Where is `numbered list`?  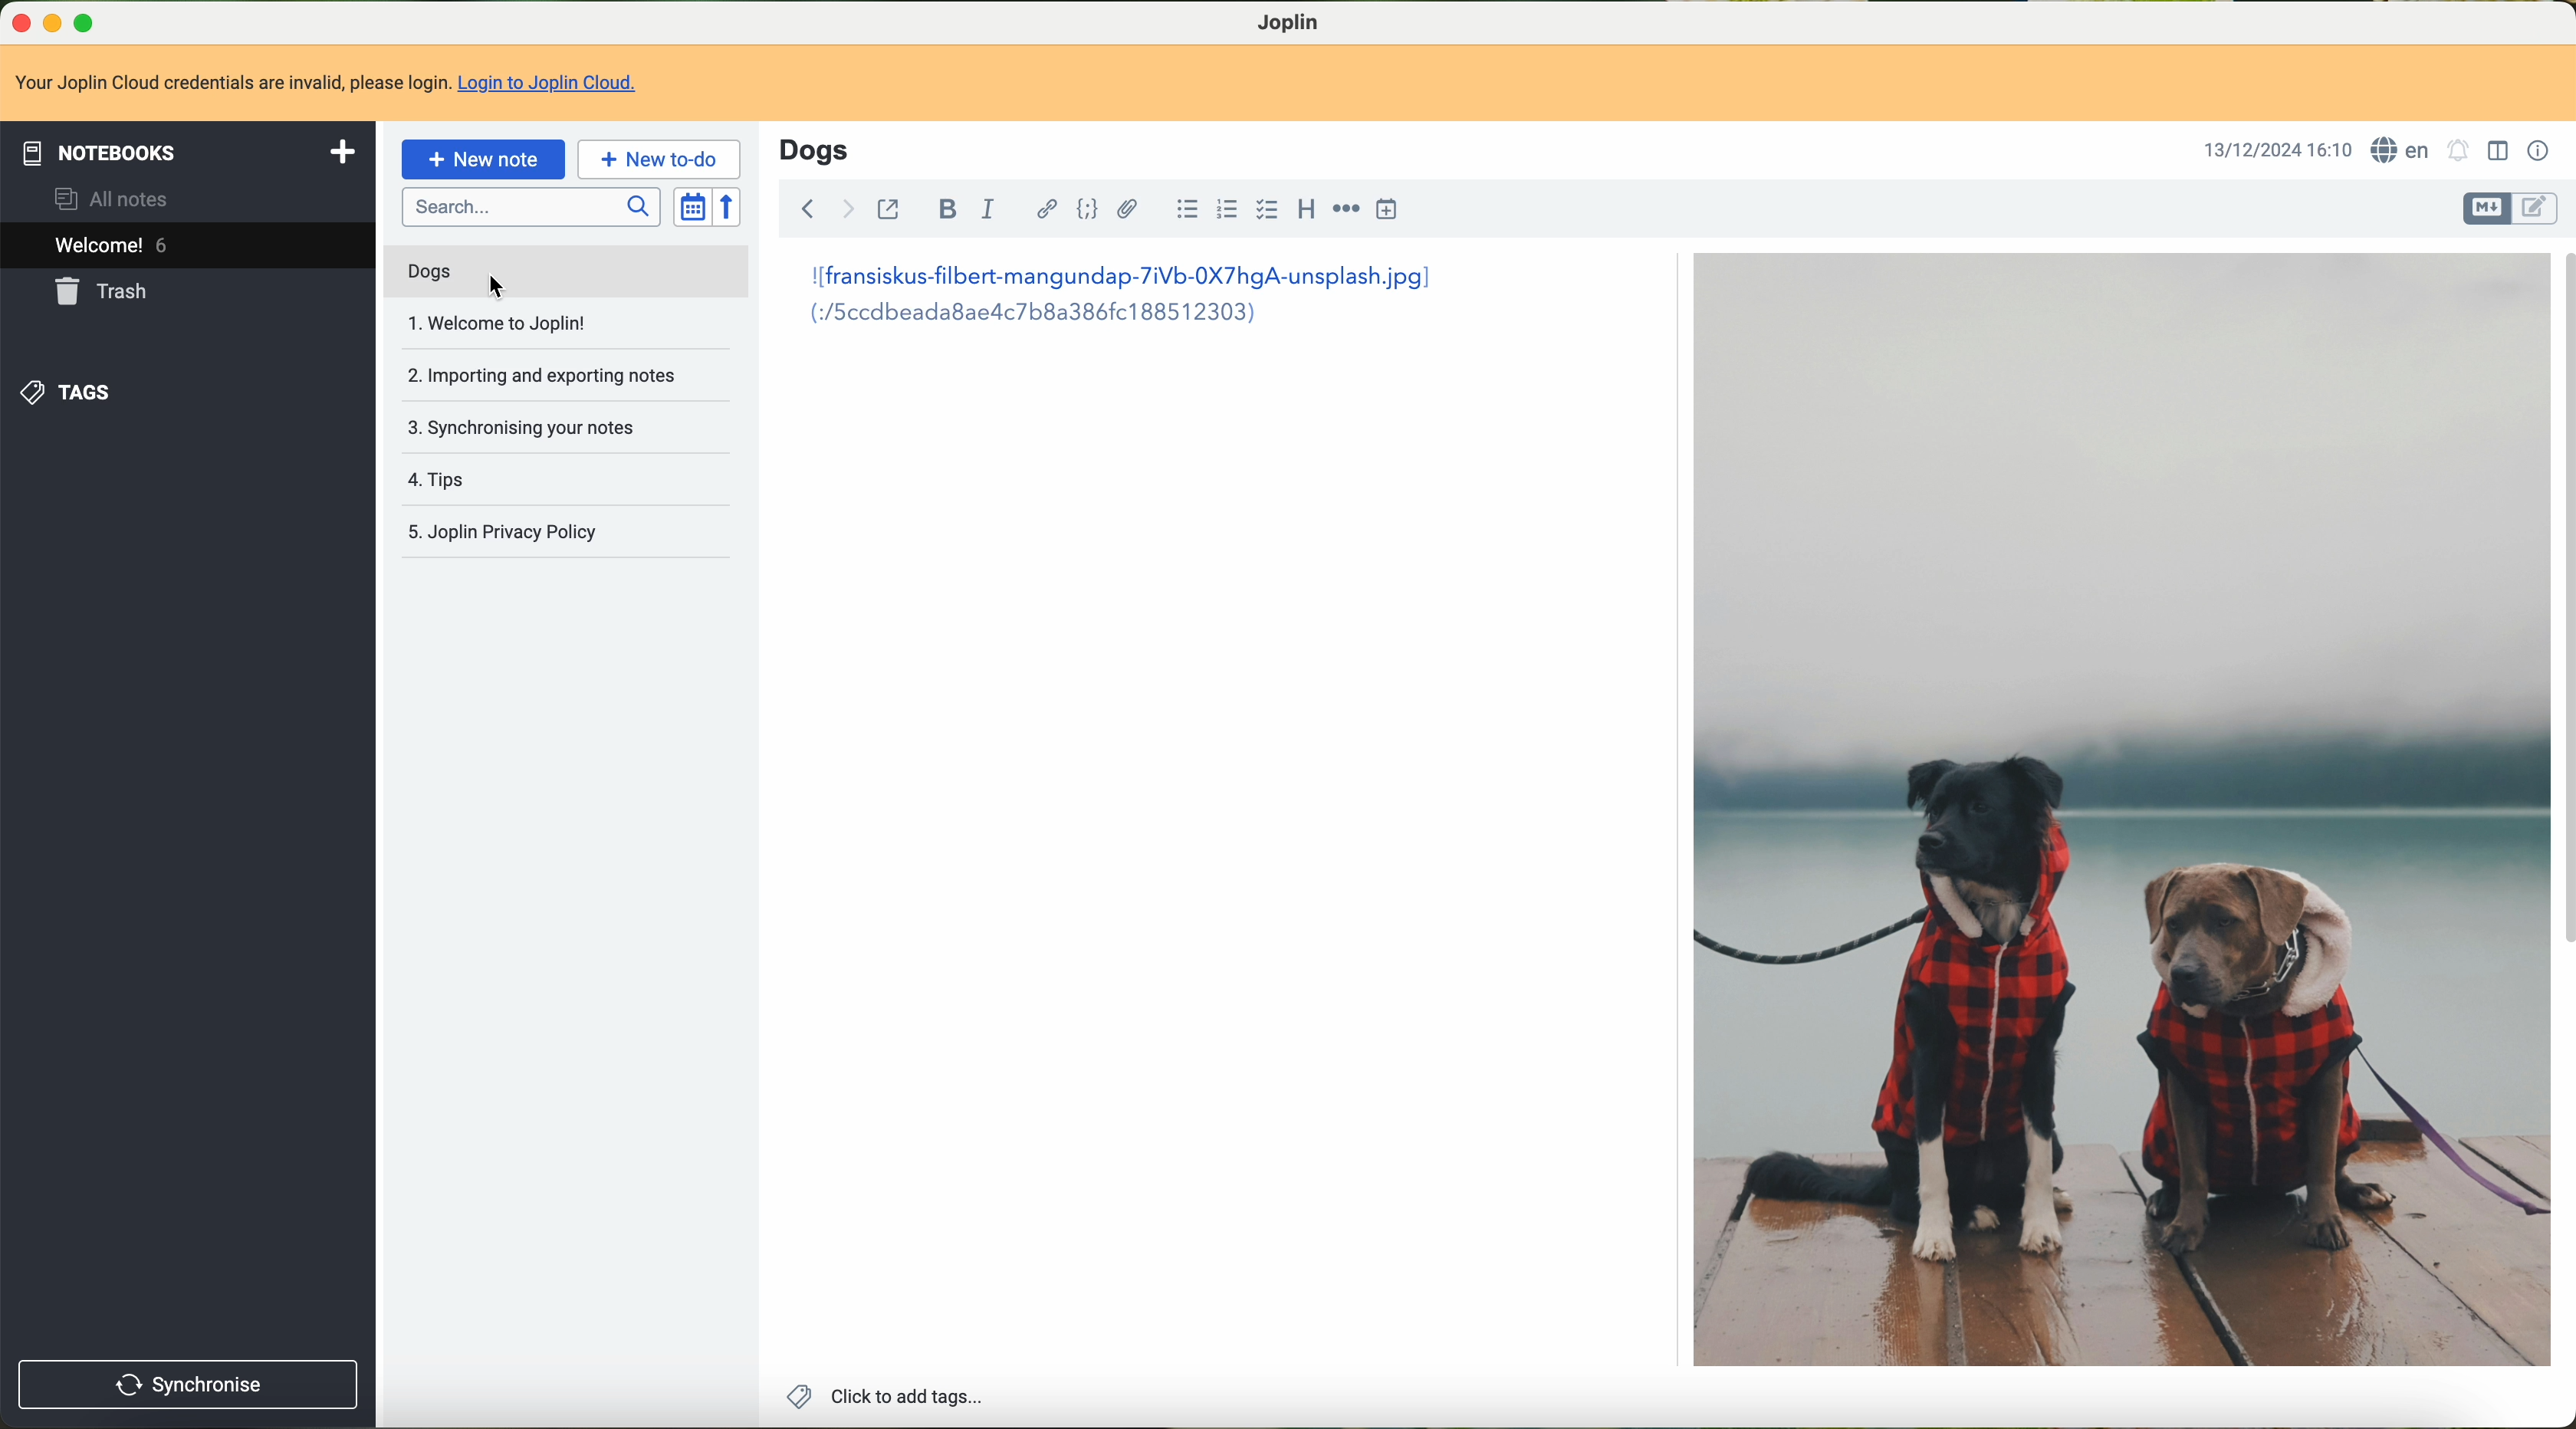
numbered list is located at coordinates (1228, 211).